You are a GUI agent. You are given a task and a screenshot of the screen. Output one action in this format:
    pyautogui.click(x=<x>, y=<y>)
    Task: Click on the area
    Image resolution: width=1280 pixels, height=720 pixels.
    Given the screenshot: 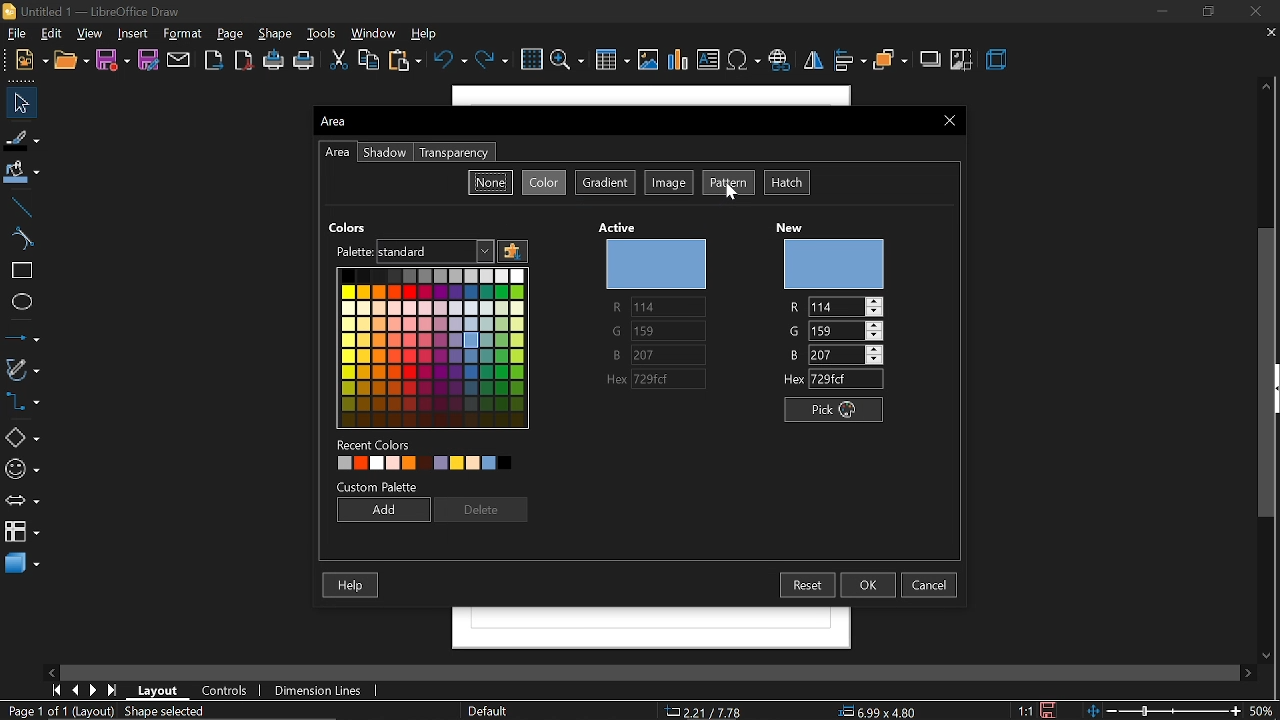 What is the action you would take?
    pyautogui.click(x=338, y=153)
    